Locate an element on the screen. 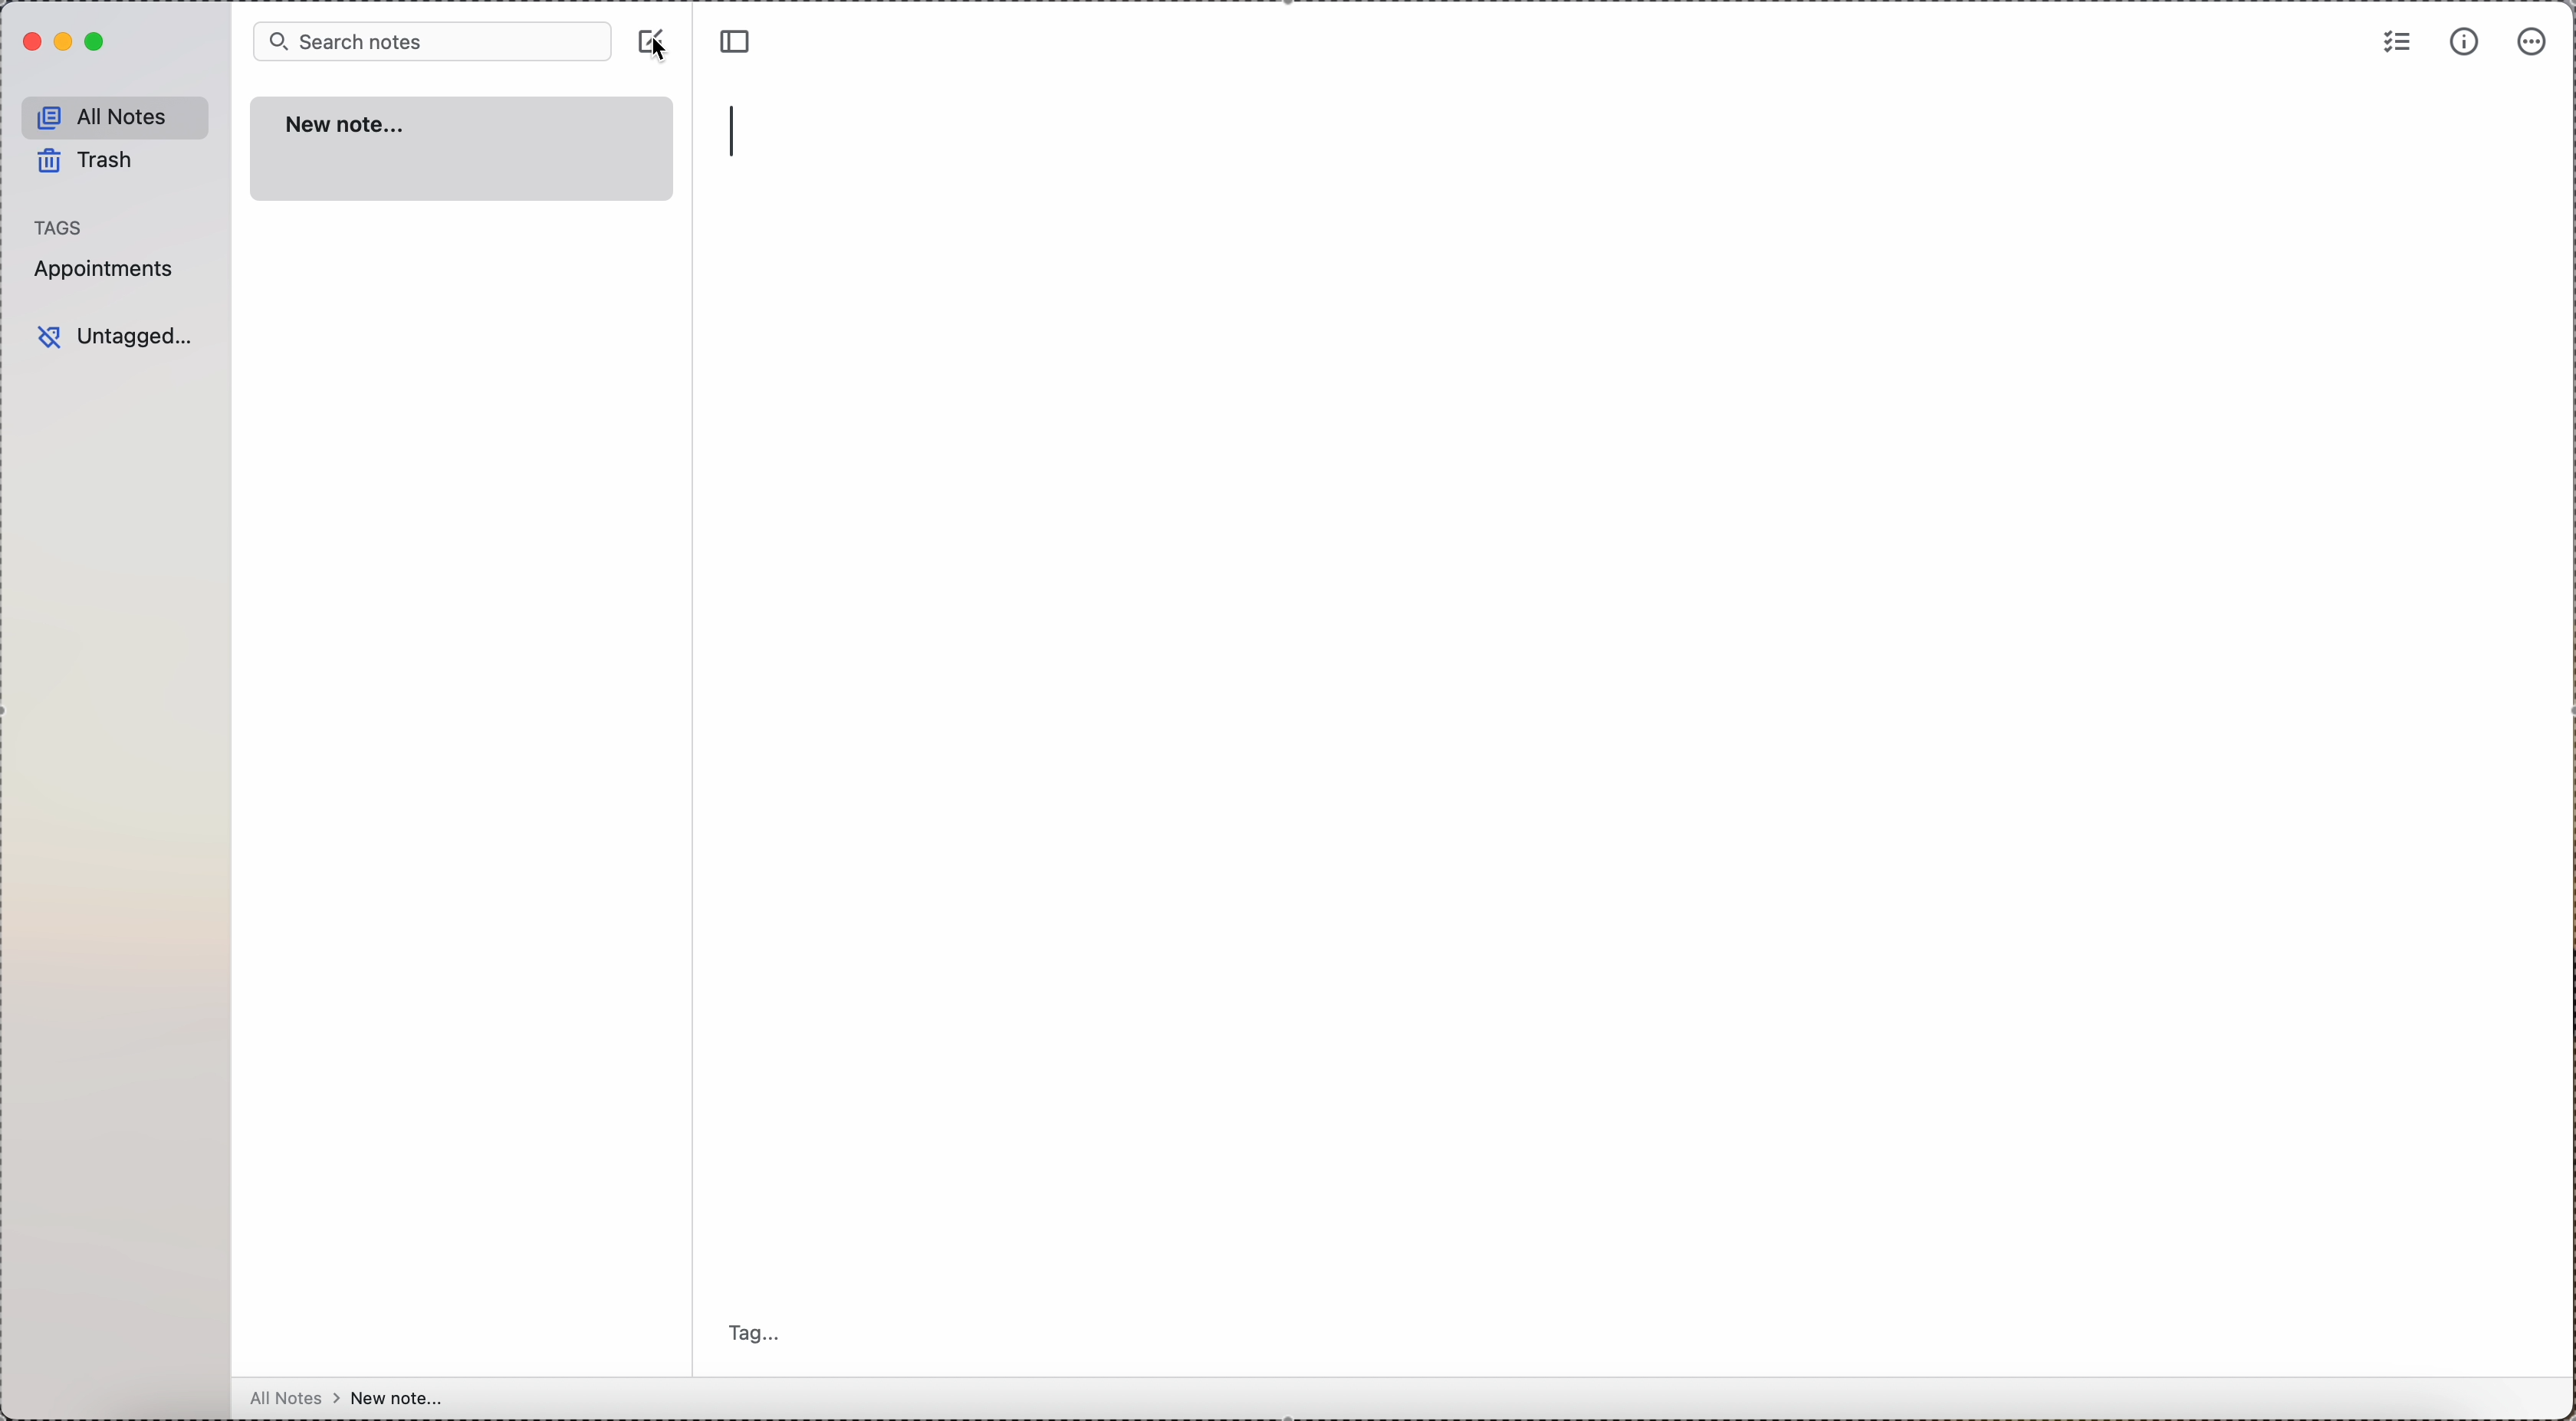  new note is located at coordinates (462, 151).